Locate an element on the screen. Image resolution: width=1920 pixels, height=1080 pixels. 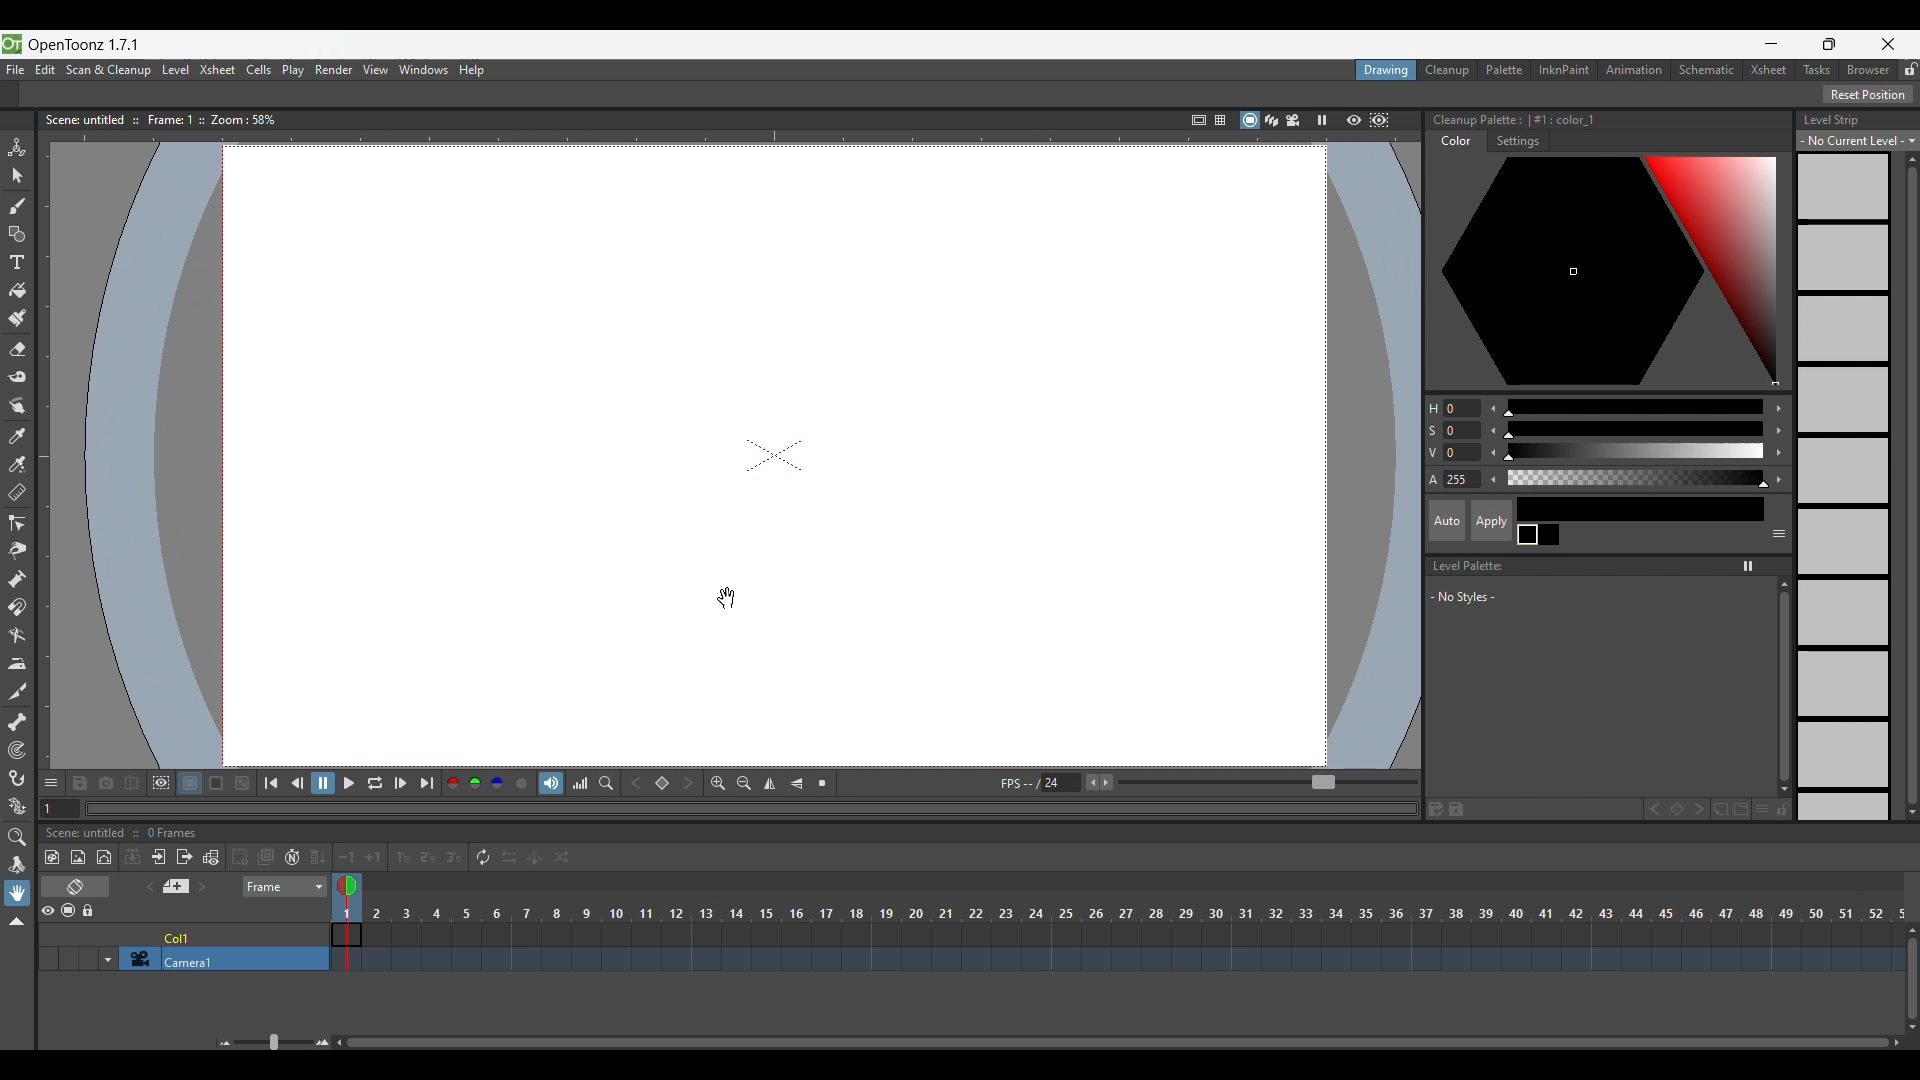
draw is located at coordinates (744, 464).